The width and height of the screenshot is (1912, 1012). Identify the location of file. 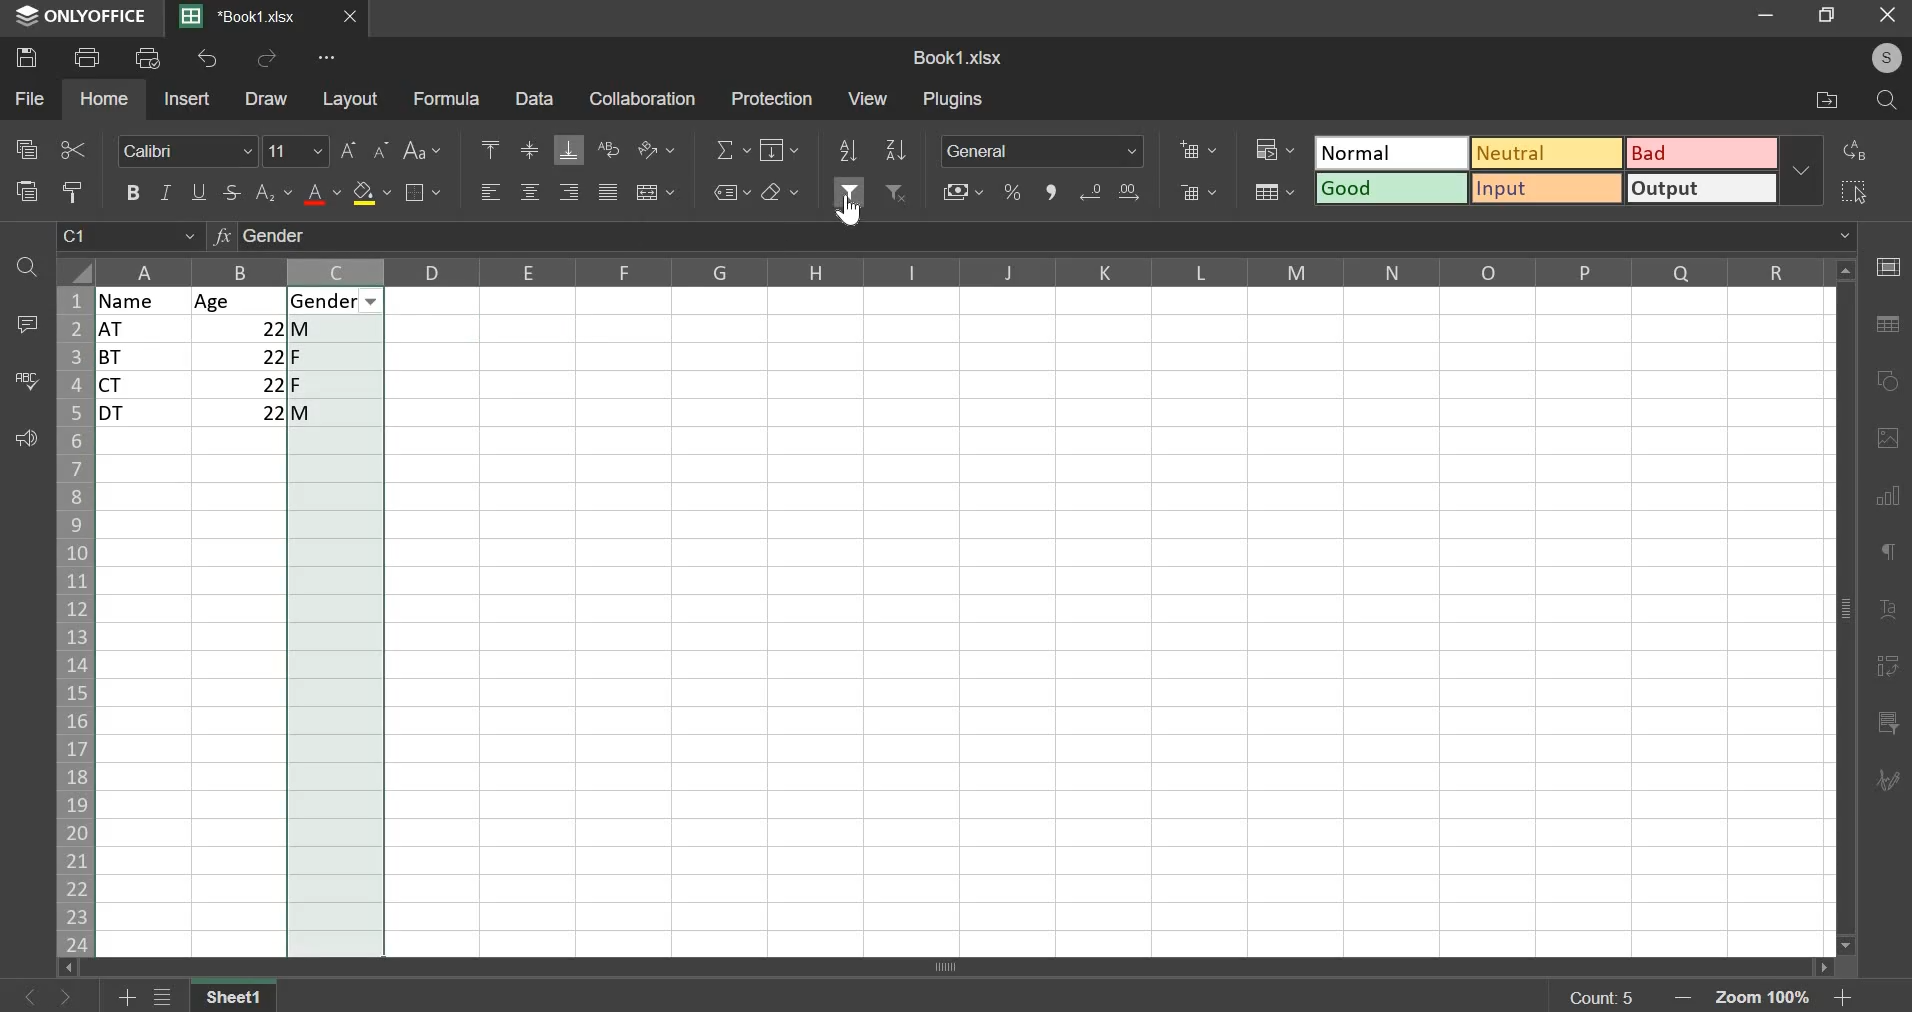
(29, 98).